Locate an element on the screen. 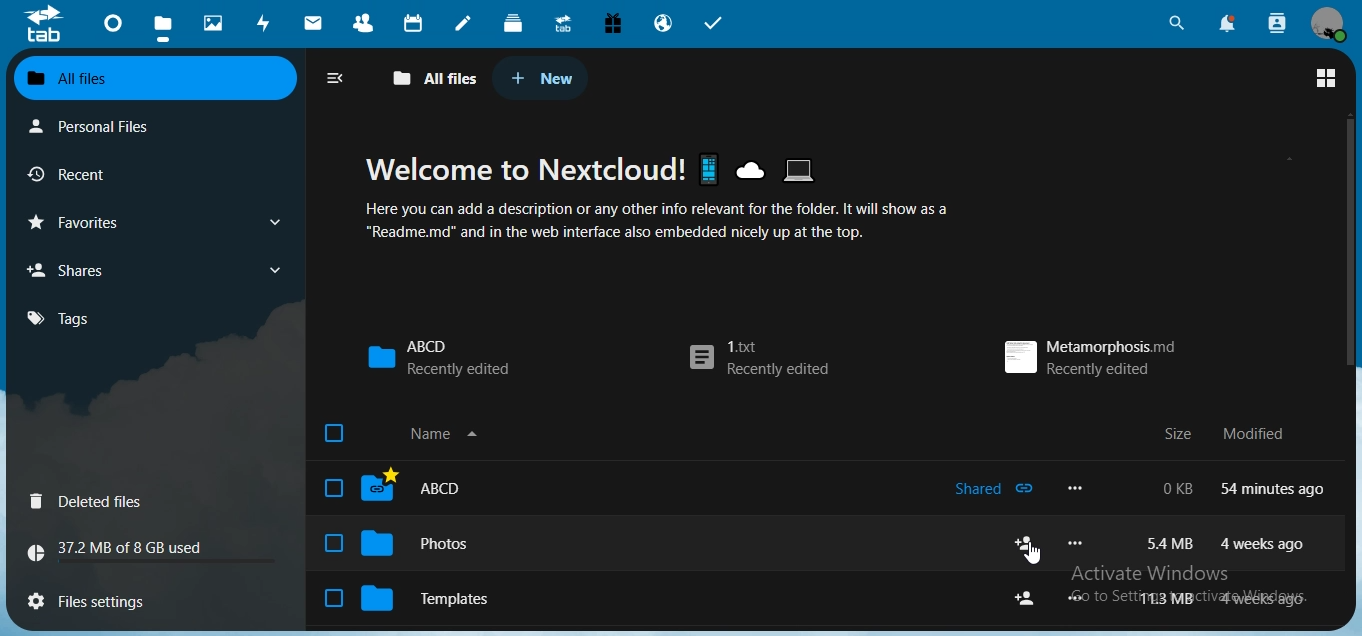 The width and height of the screenshot is (1362, 636). close navigation is located at coordinates (340, 78).